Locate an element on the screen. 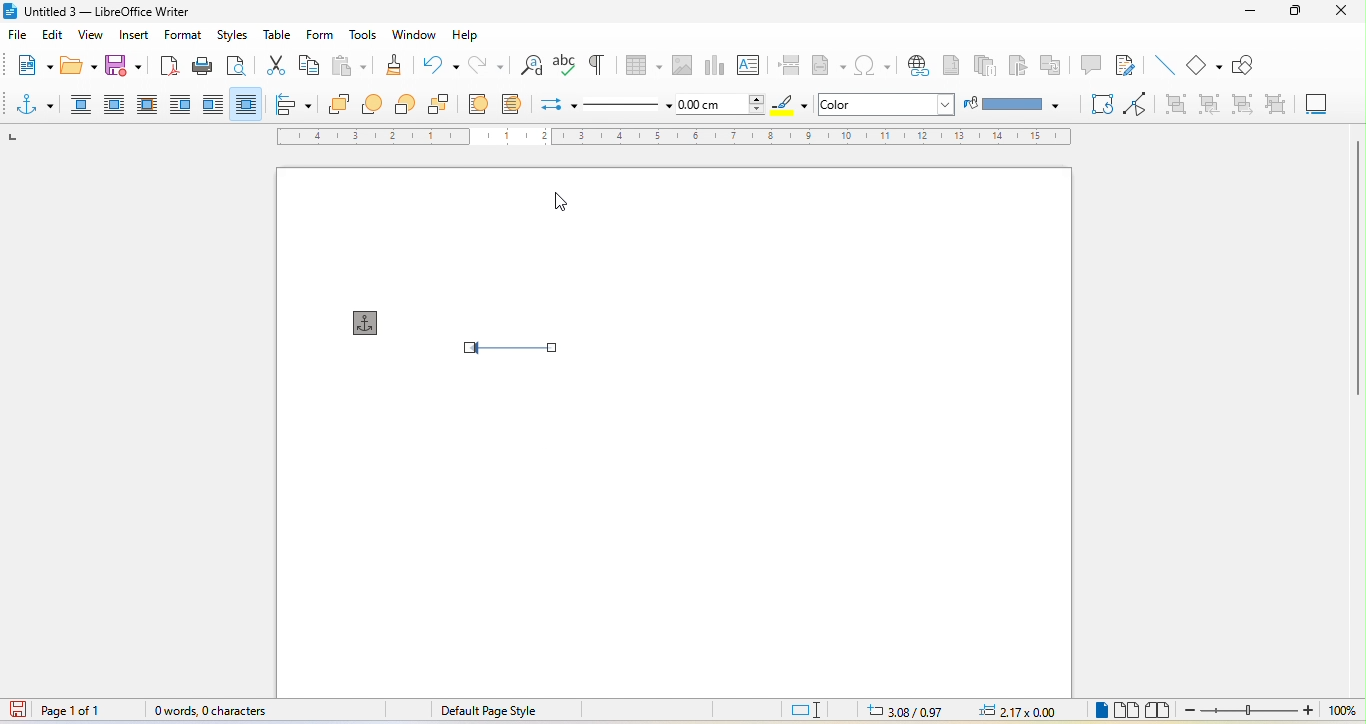  line style is located at coordinates (625, 104).